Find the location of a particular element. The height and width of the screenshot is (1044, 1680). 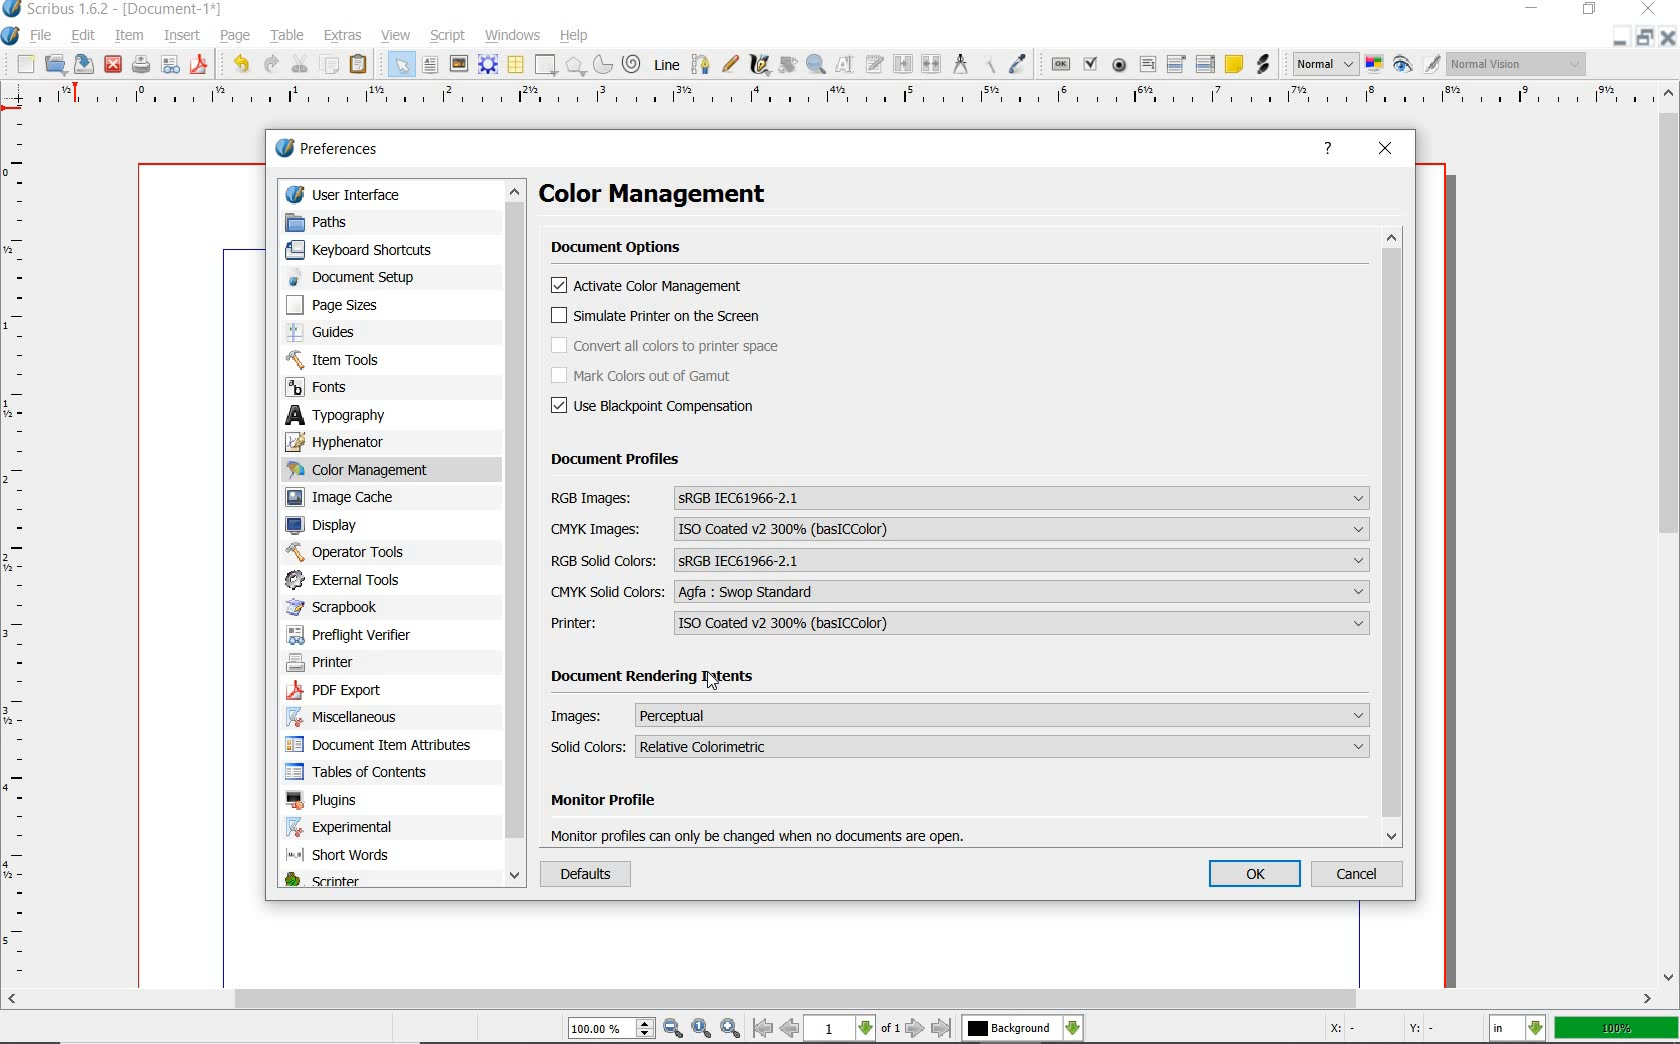

pdf check box is located at coordinates (1089, 64).